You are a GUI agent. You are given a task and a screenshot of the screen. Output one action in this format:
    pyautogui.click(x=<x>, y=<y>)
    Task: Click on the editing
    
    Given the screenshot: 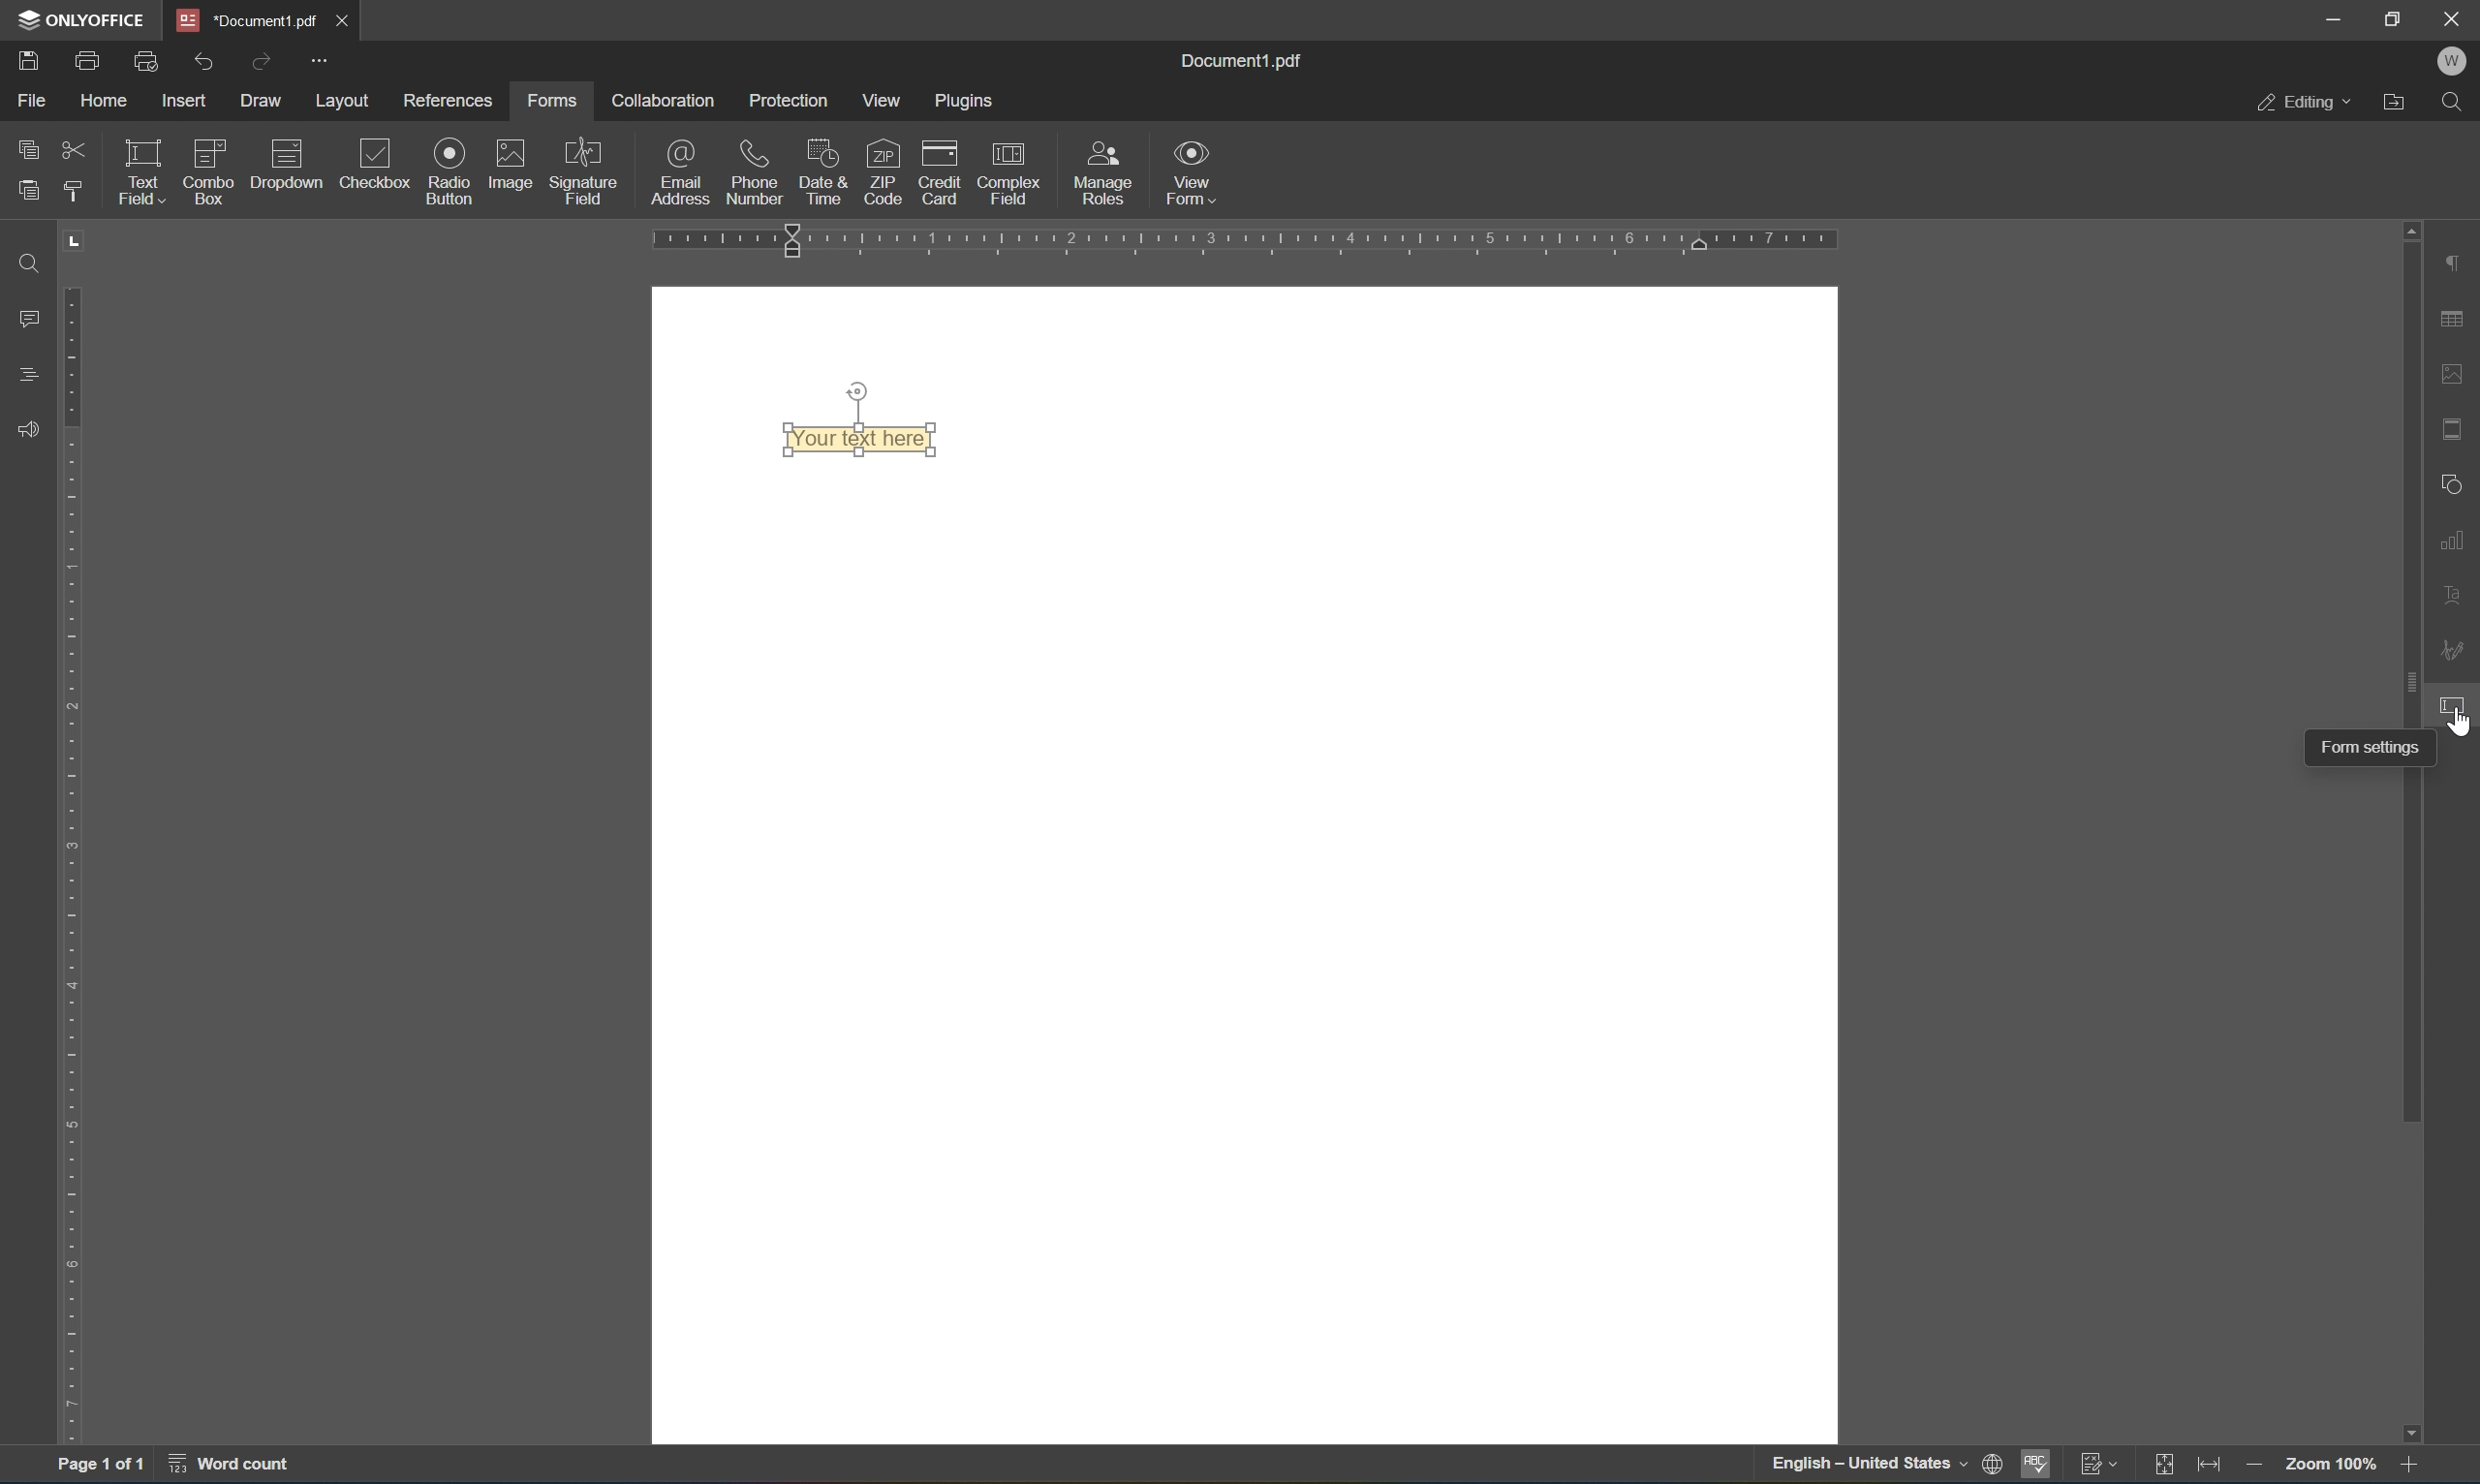 What is the action you would take?
    pyautogui.click(x=2308, y=102)
    